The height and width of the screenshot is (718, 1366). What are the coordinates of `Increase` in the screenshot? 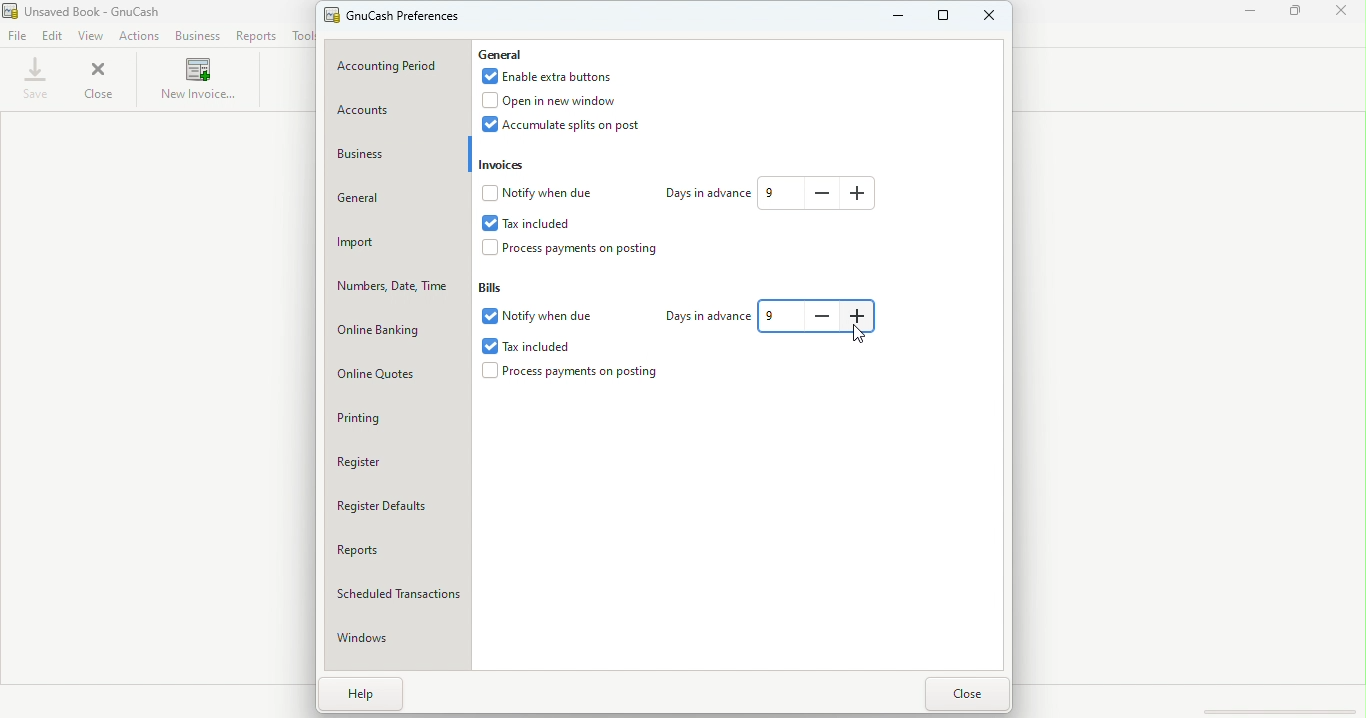 It's located at (861, 319).